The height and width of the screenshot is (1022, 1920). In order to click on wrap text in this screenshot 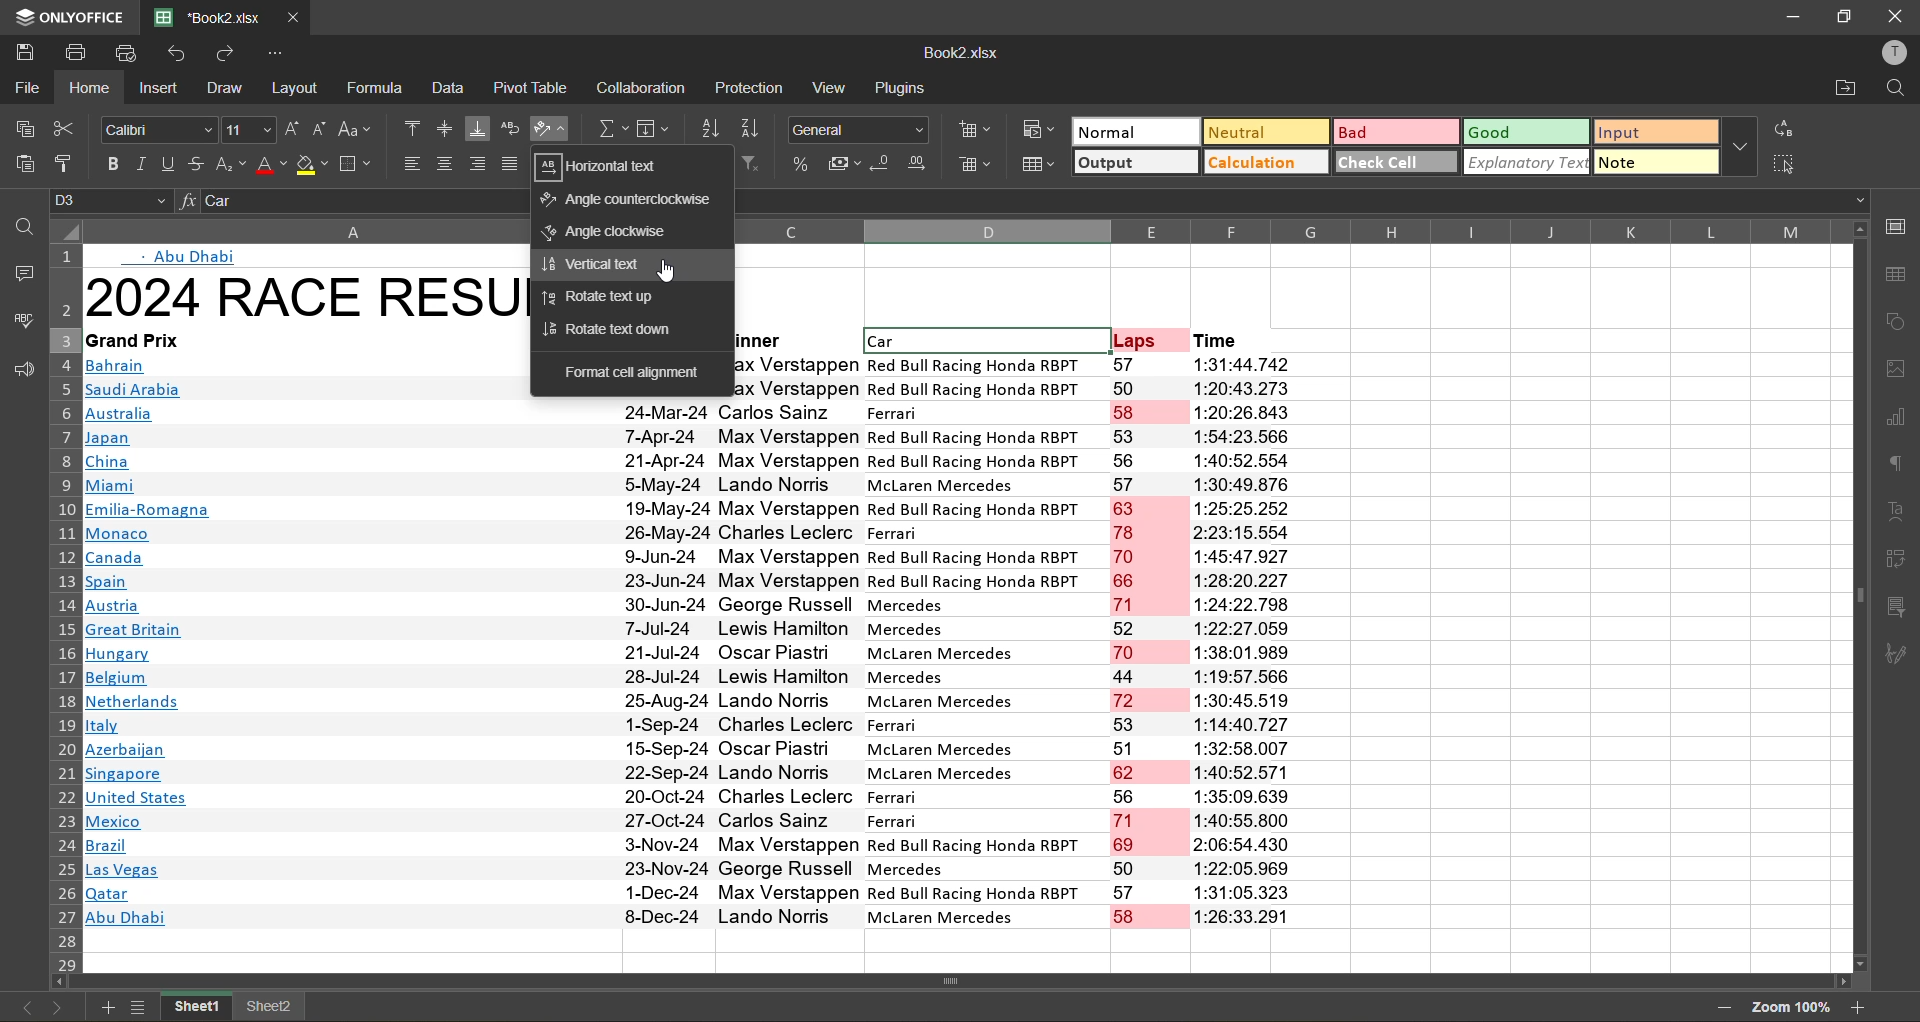, I will do `click(512, 127)`.